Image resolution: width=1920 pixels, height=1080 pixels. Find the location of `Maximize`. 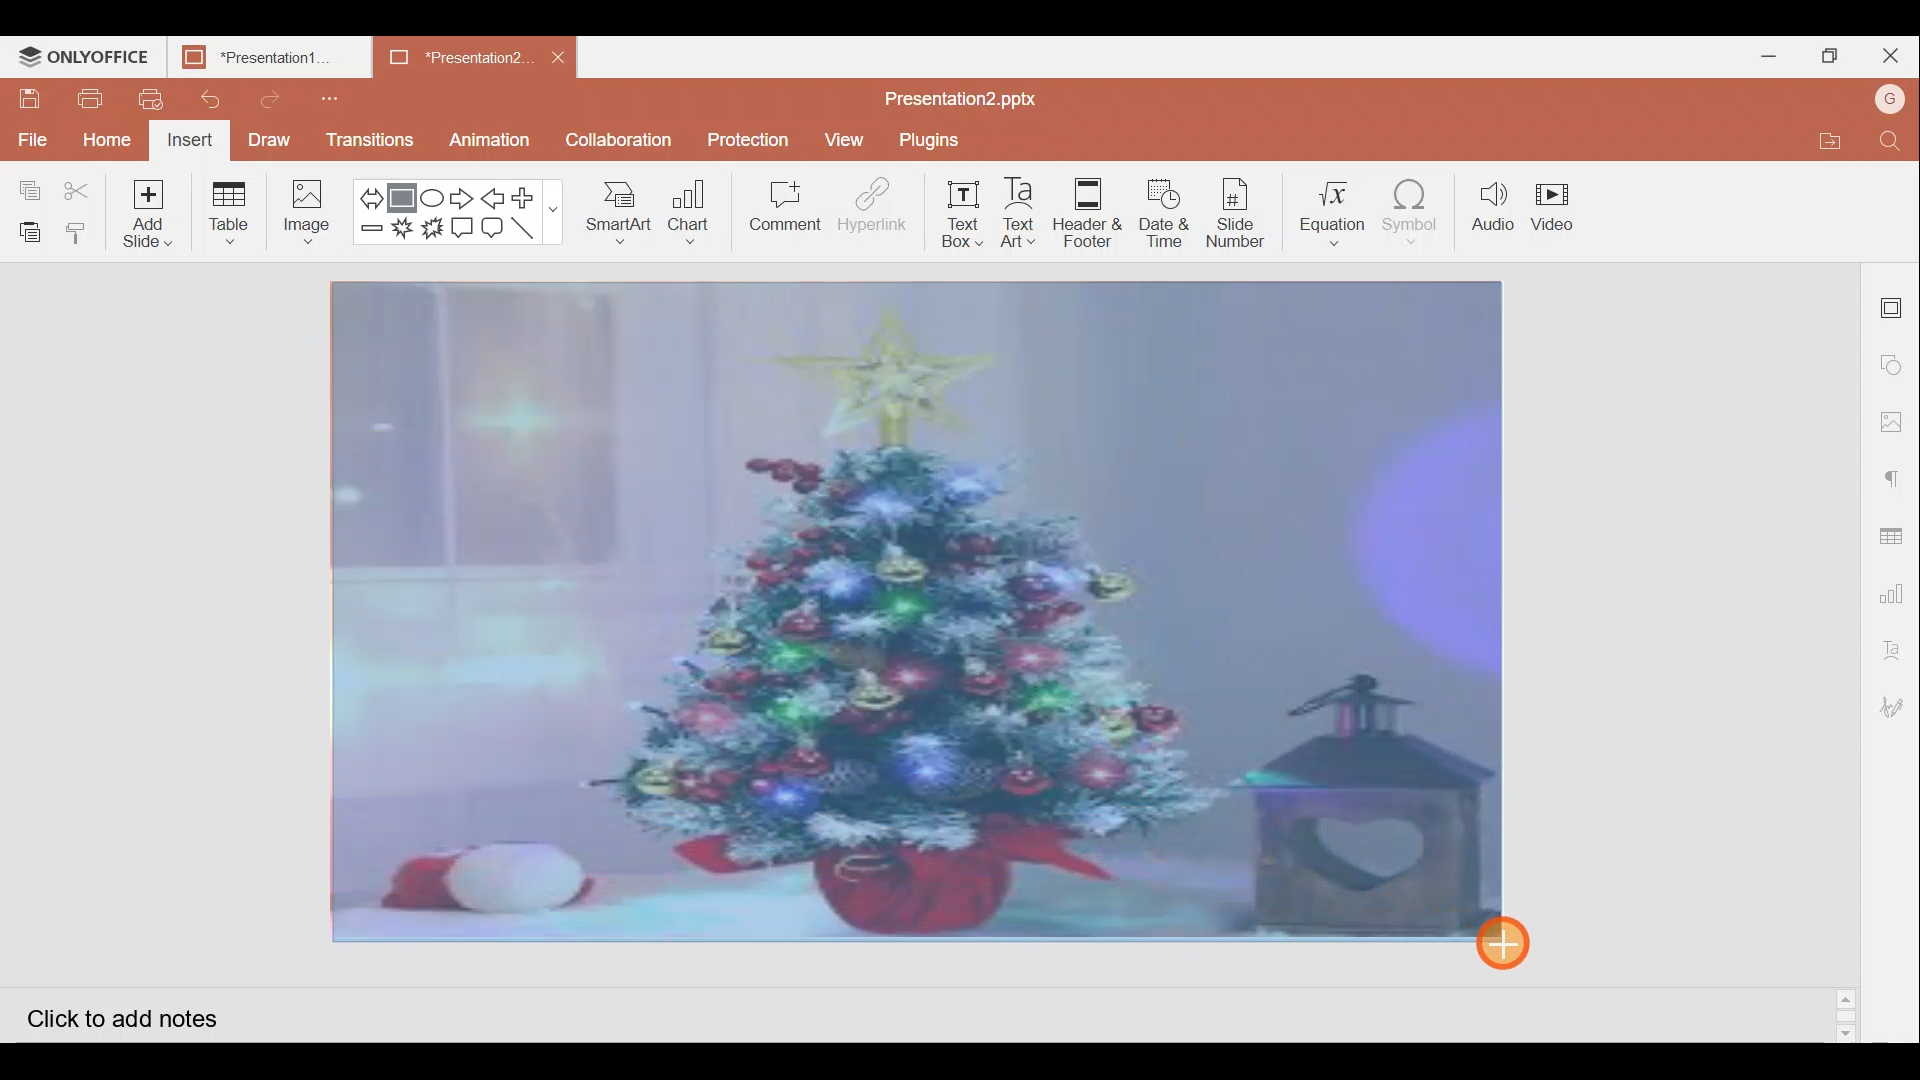

Maximize is located at coordinates (1828, 54).